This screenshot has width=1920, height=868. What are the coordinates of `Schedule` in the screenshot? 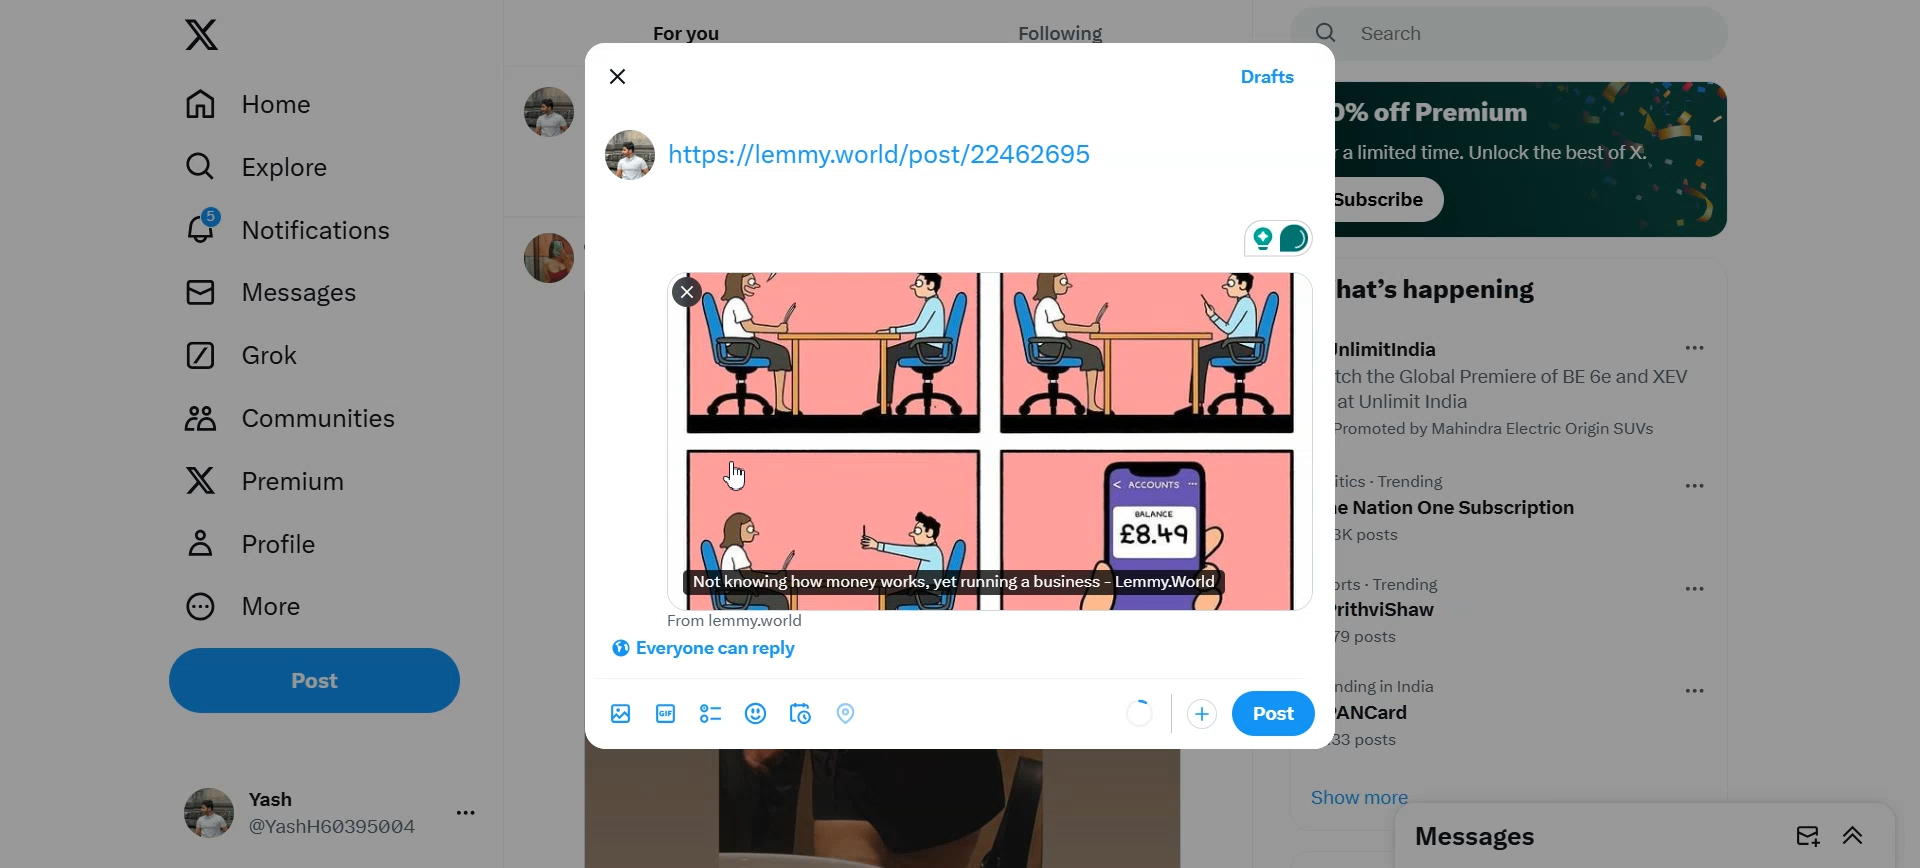 It's located at (798, 713).